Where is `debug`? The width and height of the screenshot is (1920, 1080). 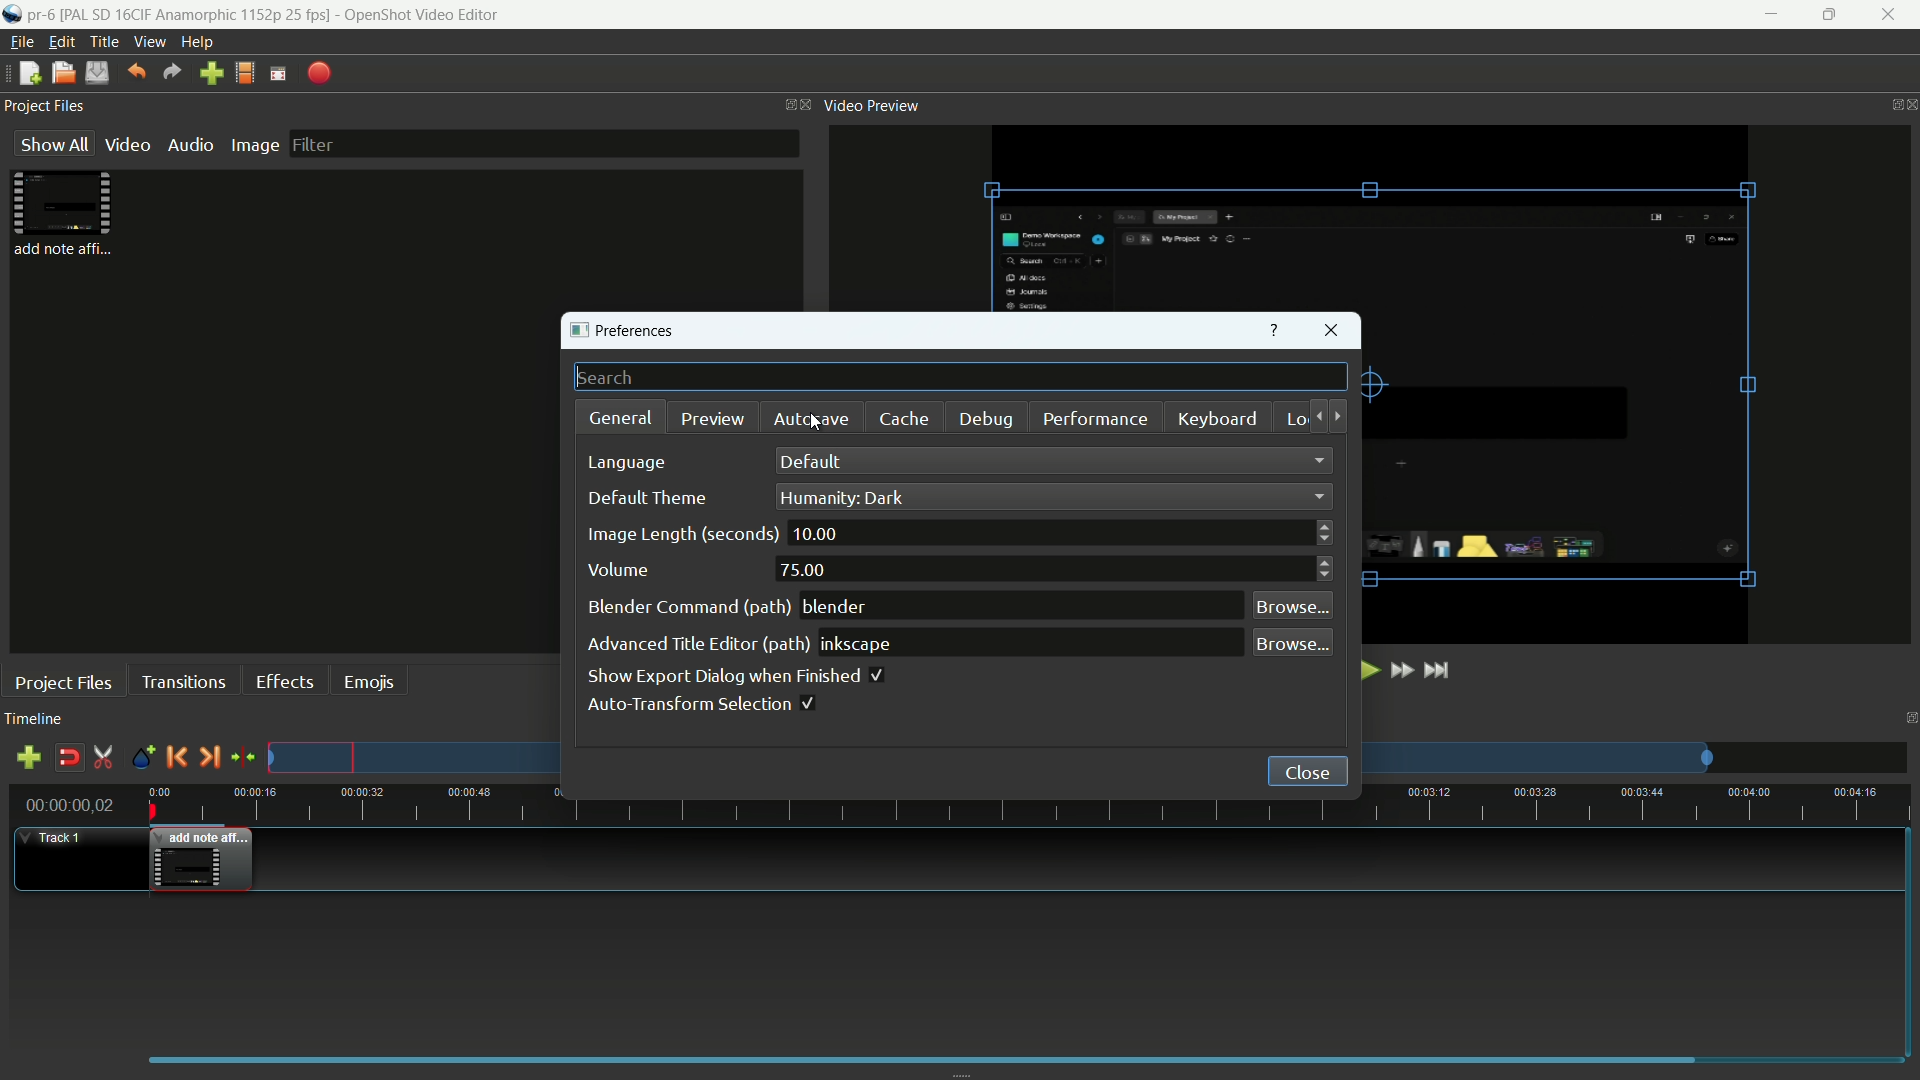
debug is located at coordinates (983, 420).